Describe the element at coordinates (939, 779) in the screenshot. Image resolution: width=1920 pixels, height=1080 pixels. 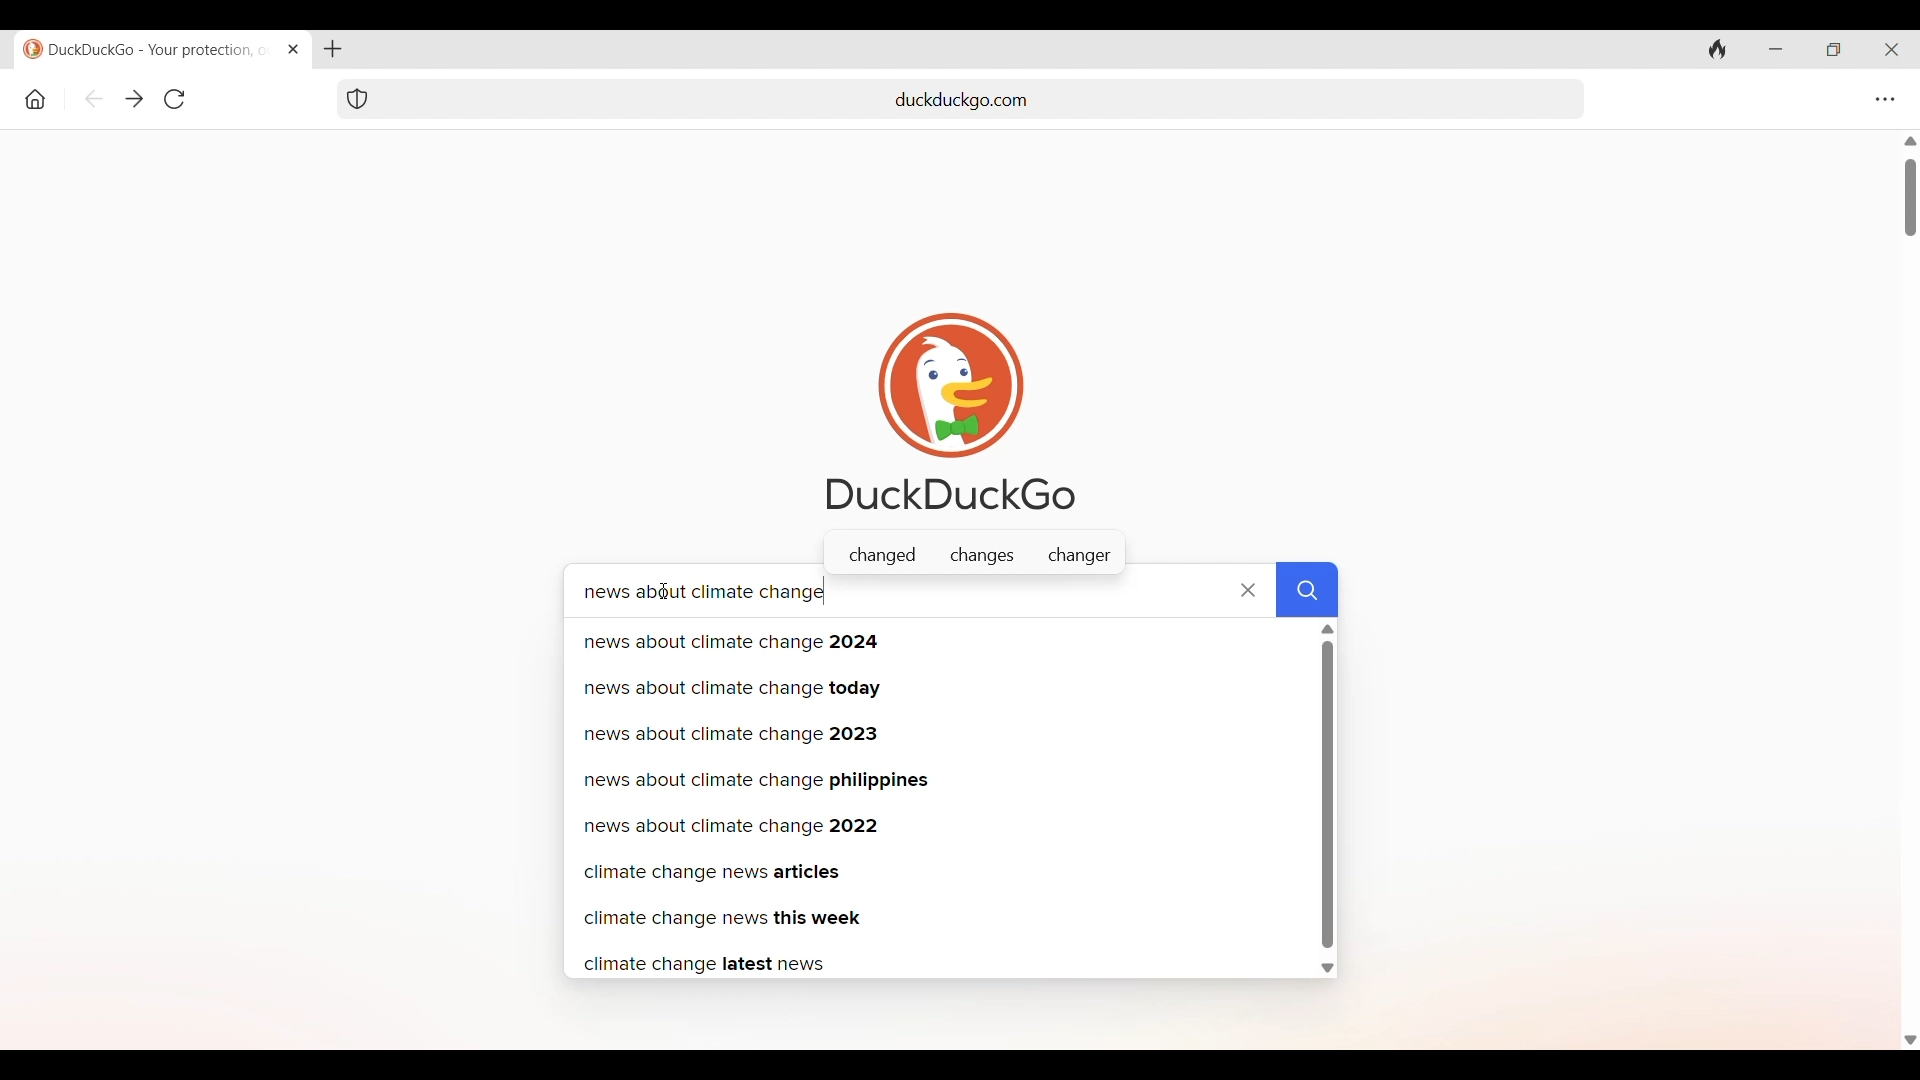
I see `News about climate change Philippines` at that location.